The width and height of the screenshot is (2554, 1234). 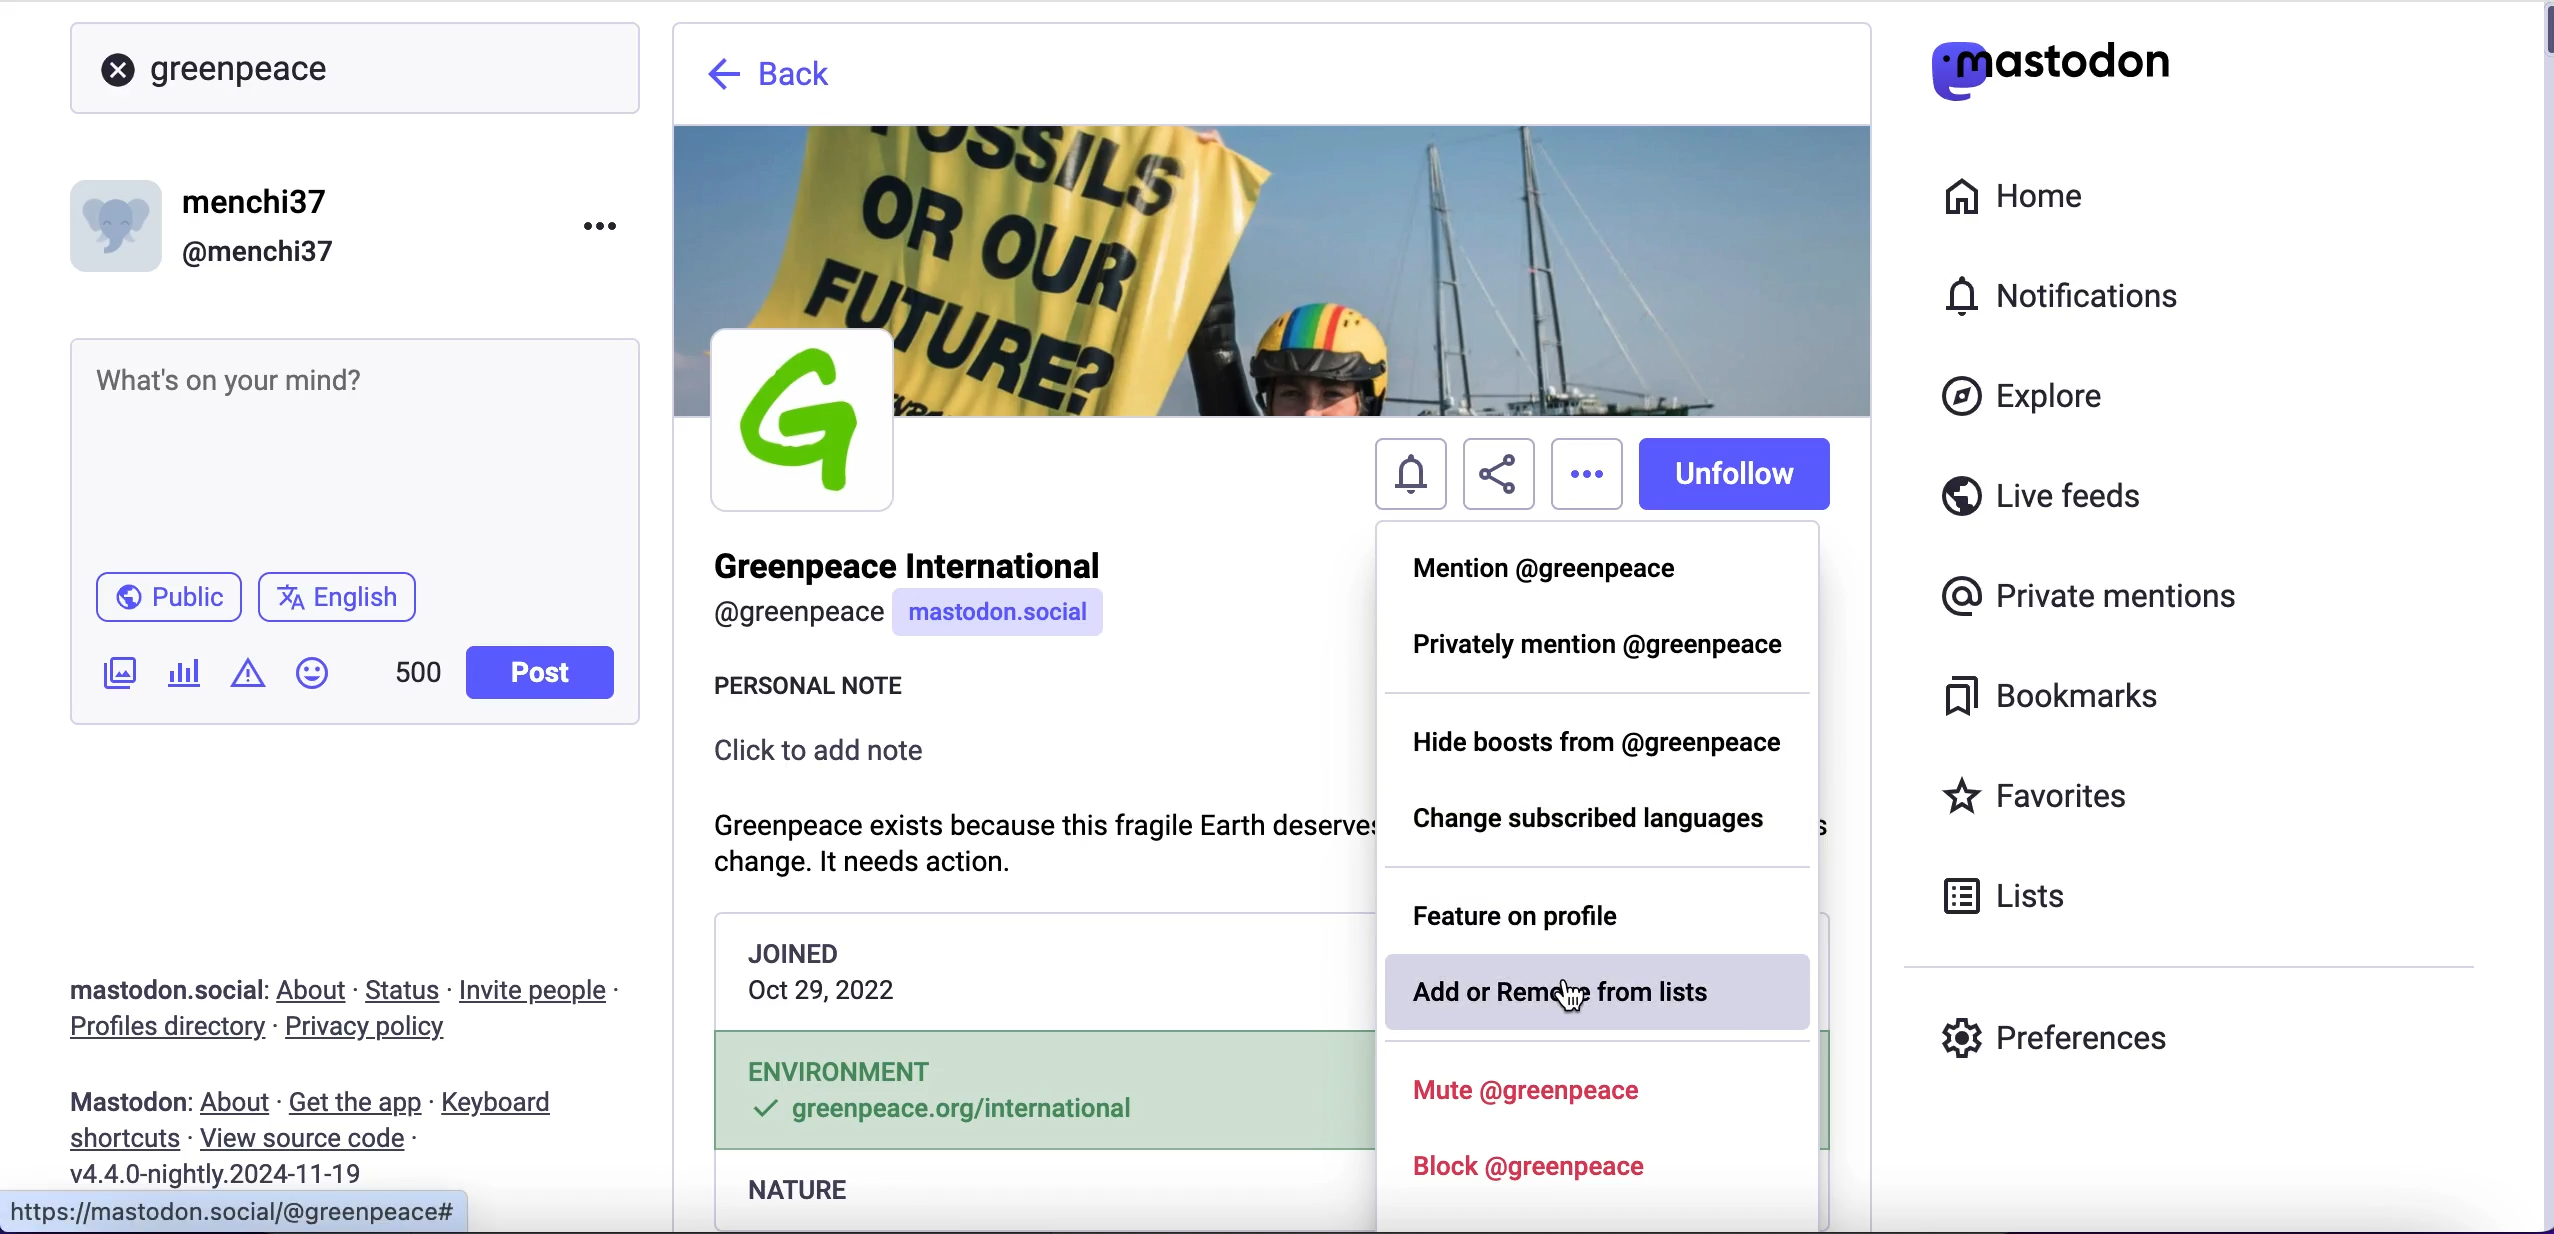 I want to click on get the app, so click(x=353, y=1102).